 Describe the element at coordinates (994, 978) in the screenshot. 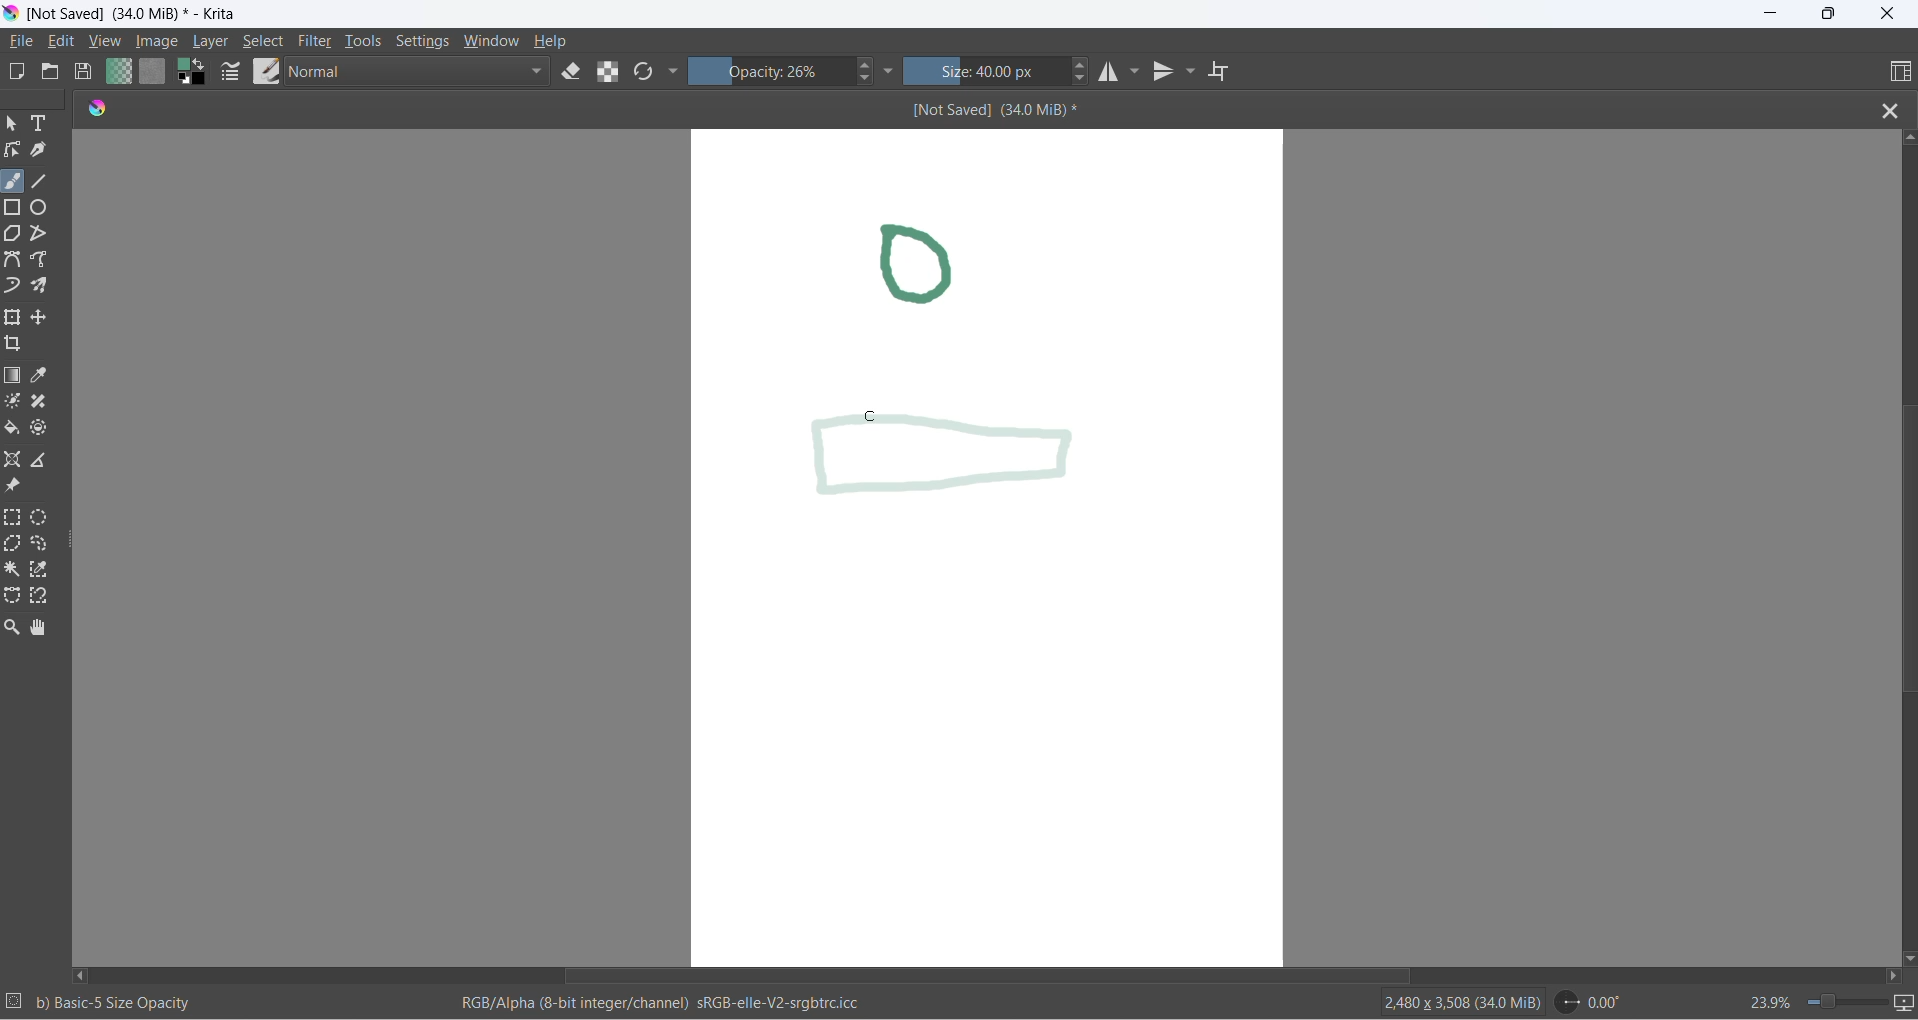

I see `horizontal scroll bar` at that location.